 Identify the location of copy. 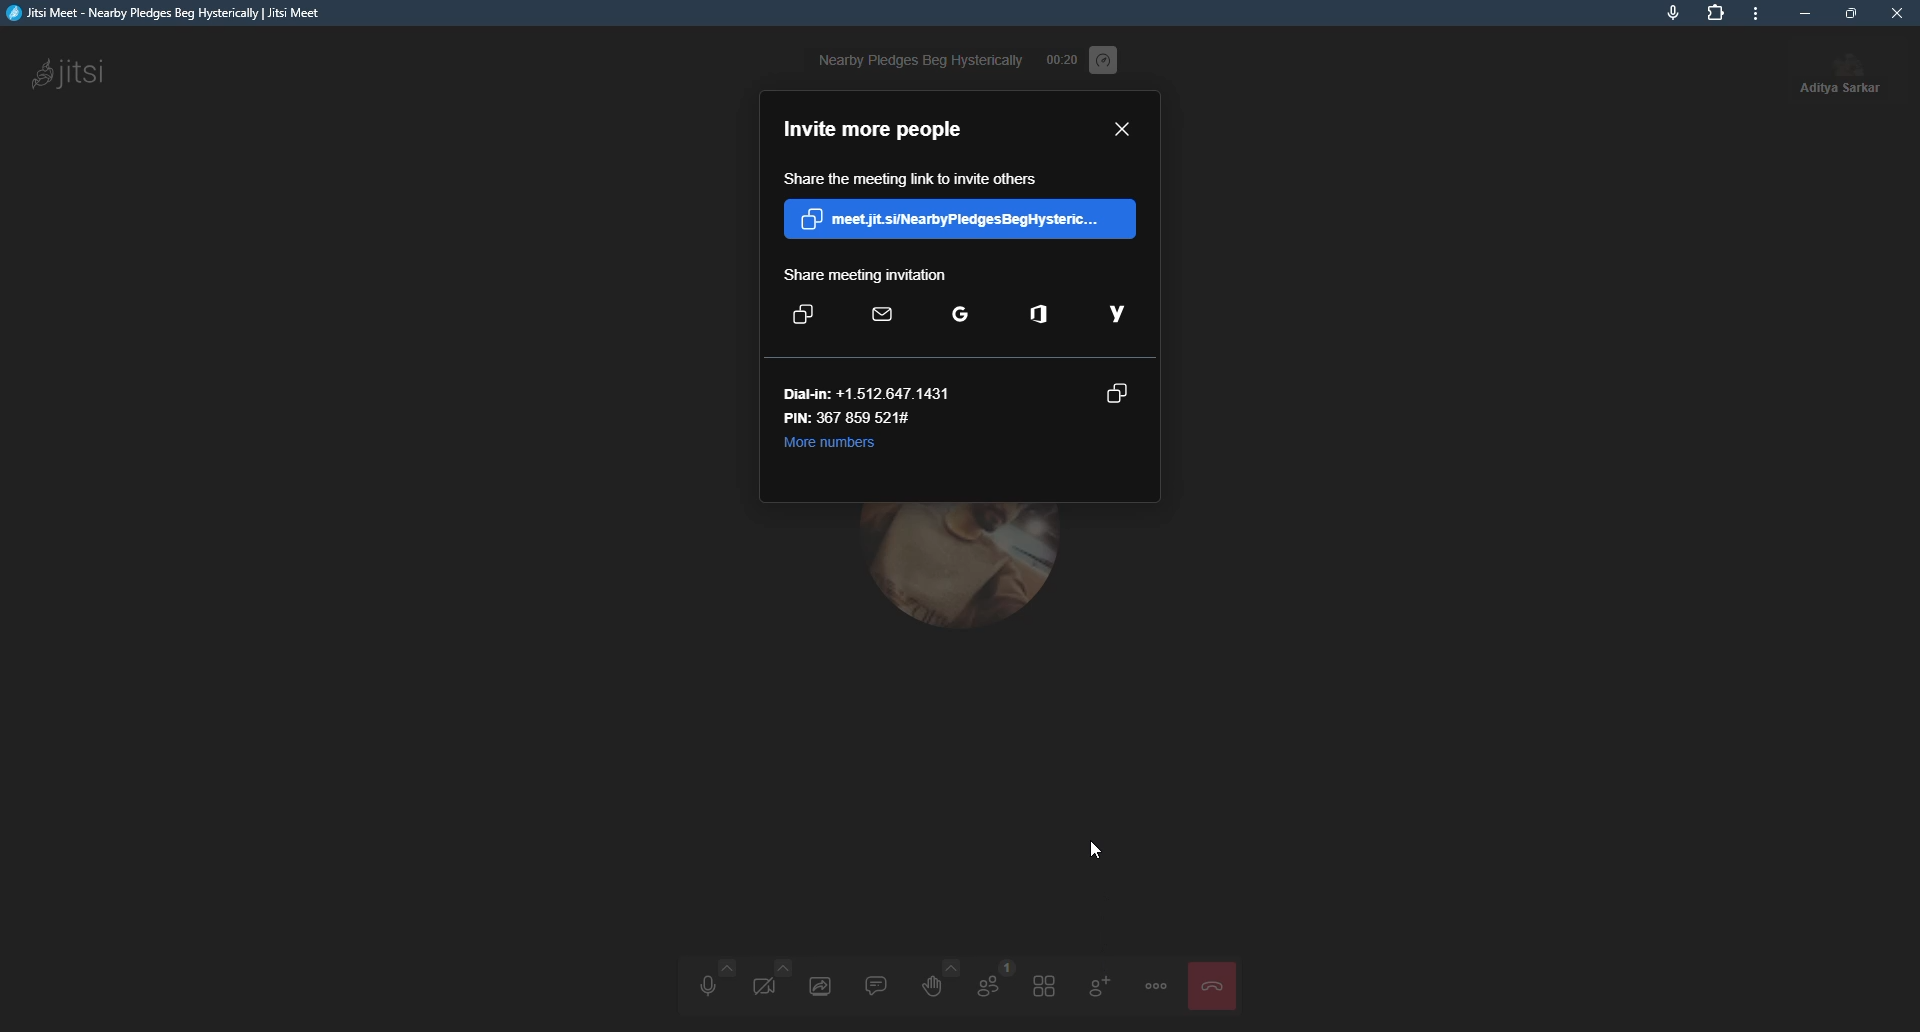
(1118, 396).